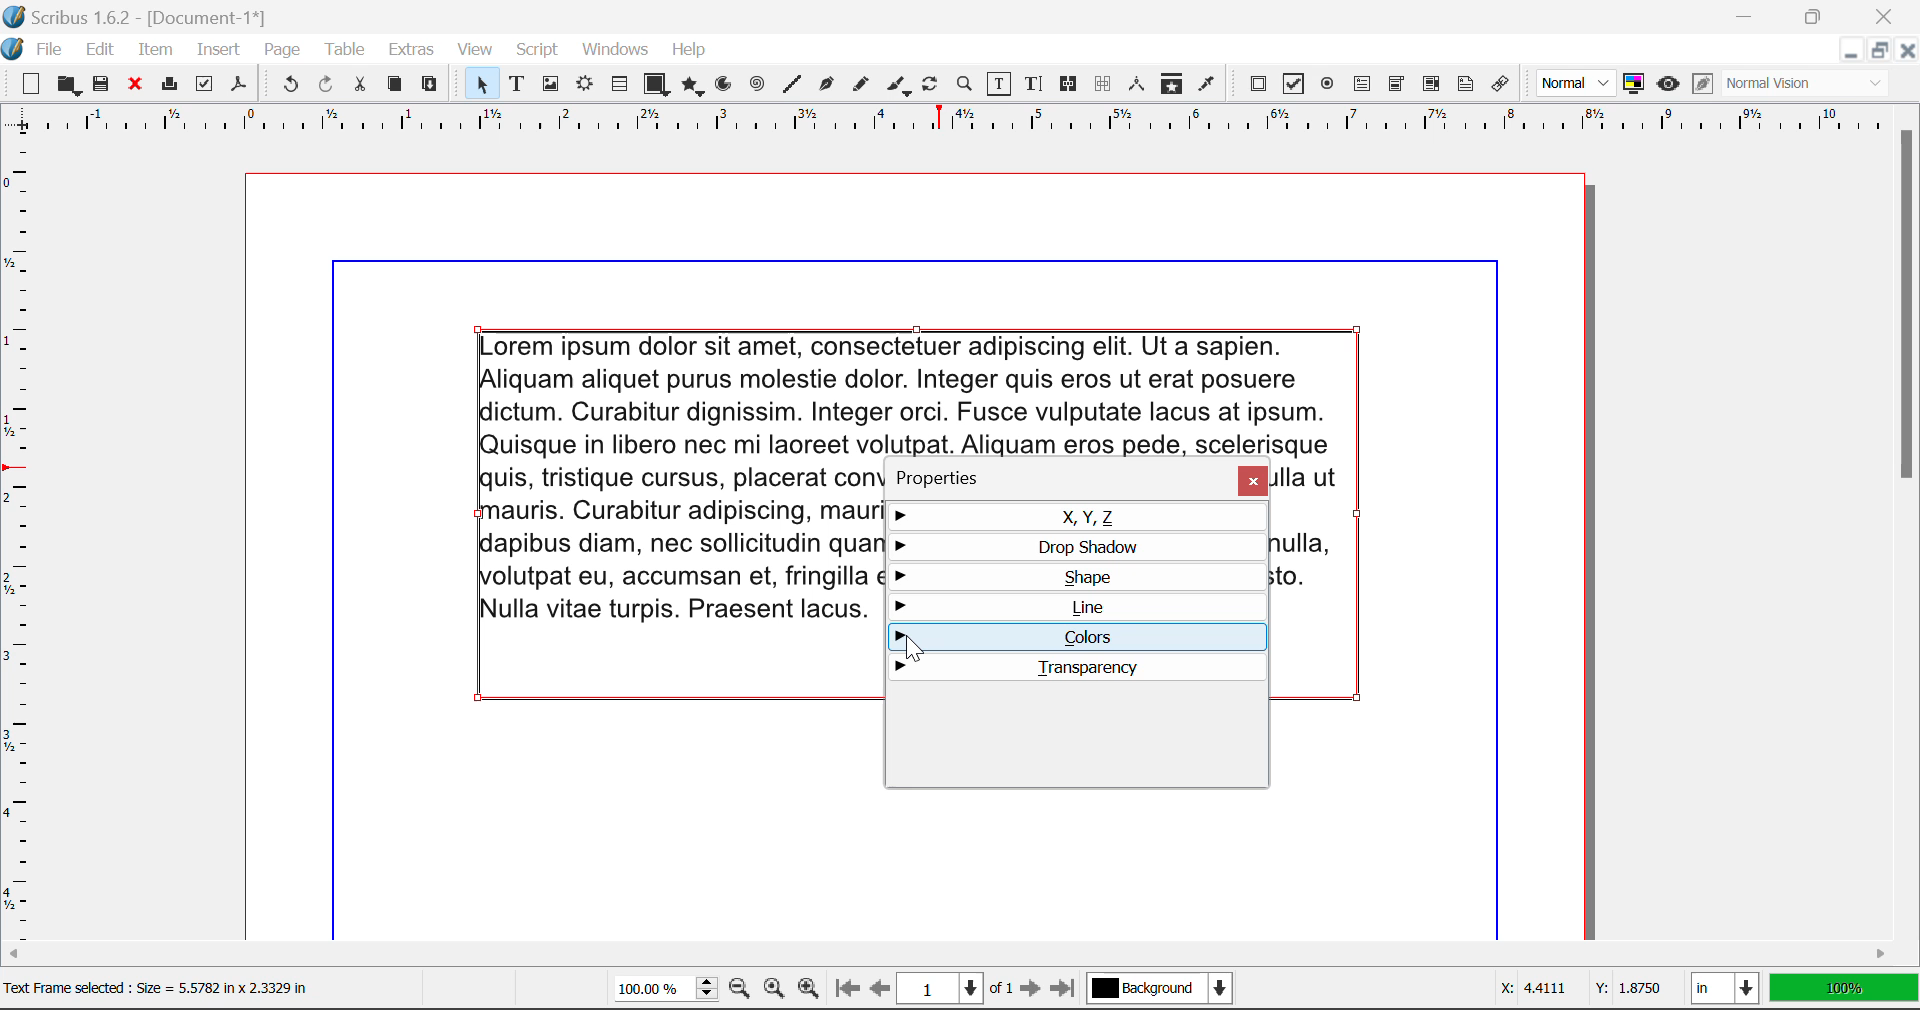 The height and width of the screenshot is (1010, 1920). Describe the element at coordinates (100, 50) in the screenshot. I see `Edit` at that location.